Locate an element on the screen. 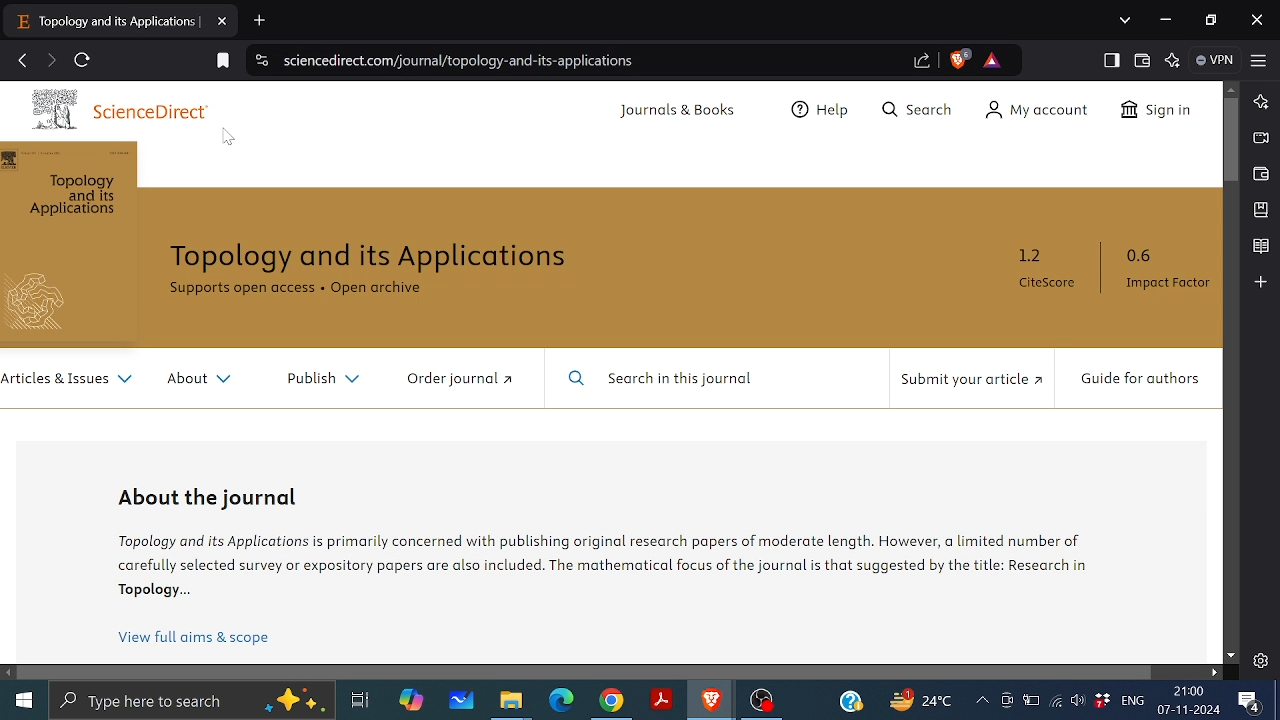 The width and height of the screenshot is (1280, 720). Weather is located at coordinates (917, 699).